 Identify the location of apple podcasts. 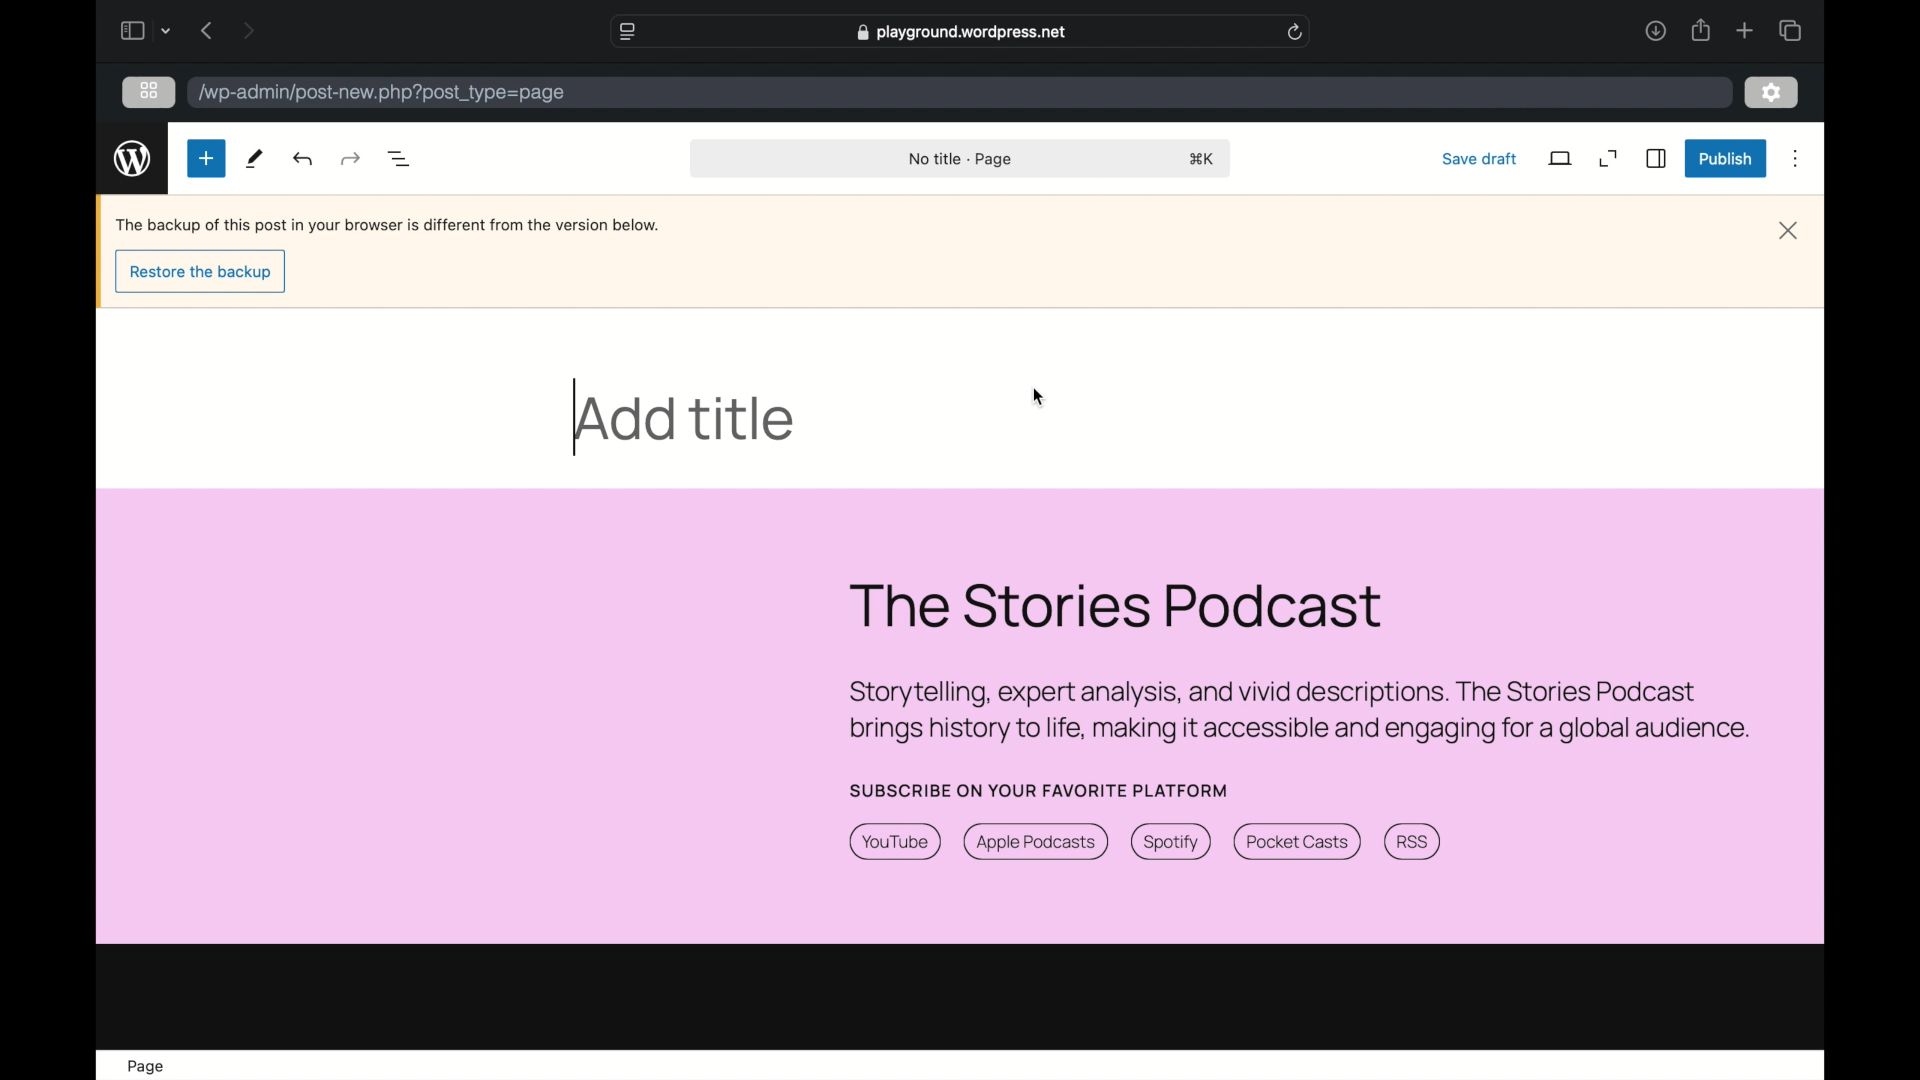
(1037, 842).